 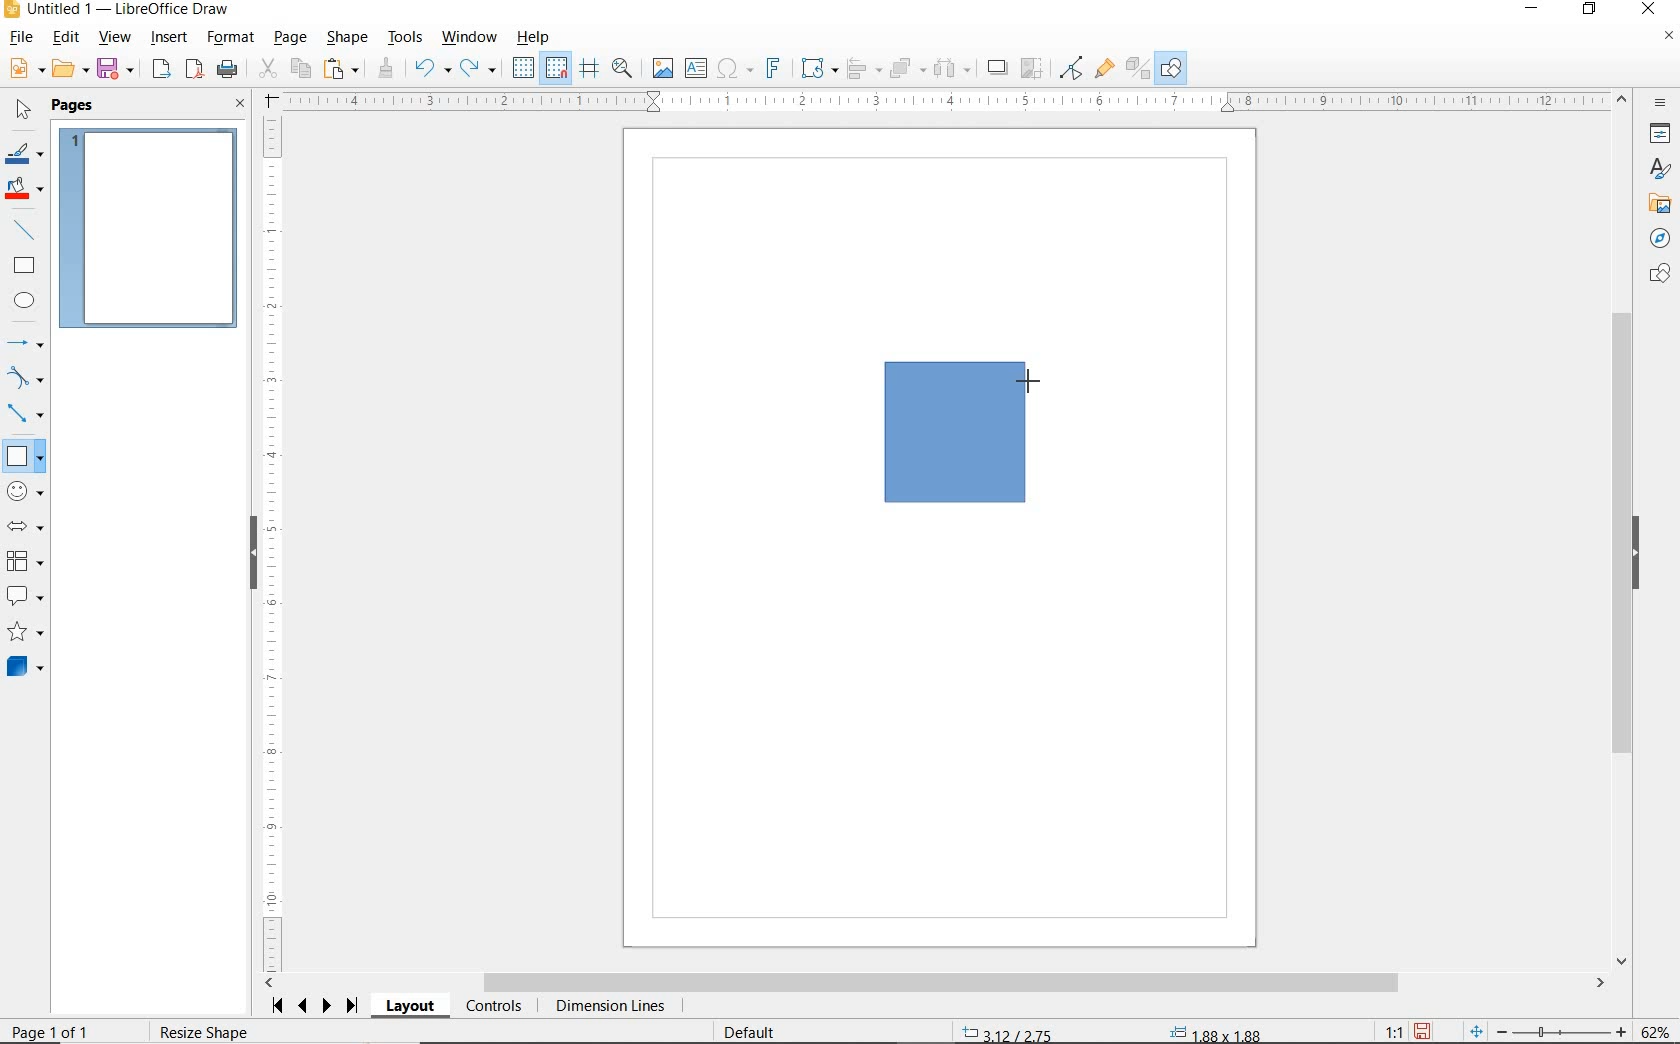 I want to click on LINES AND ARROWS, so click(x=26, y=343).